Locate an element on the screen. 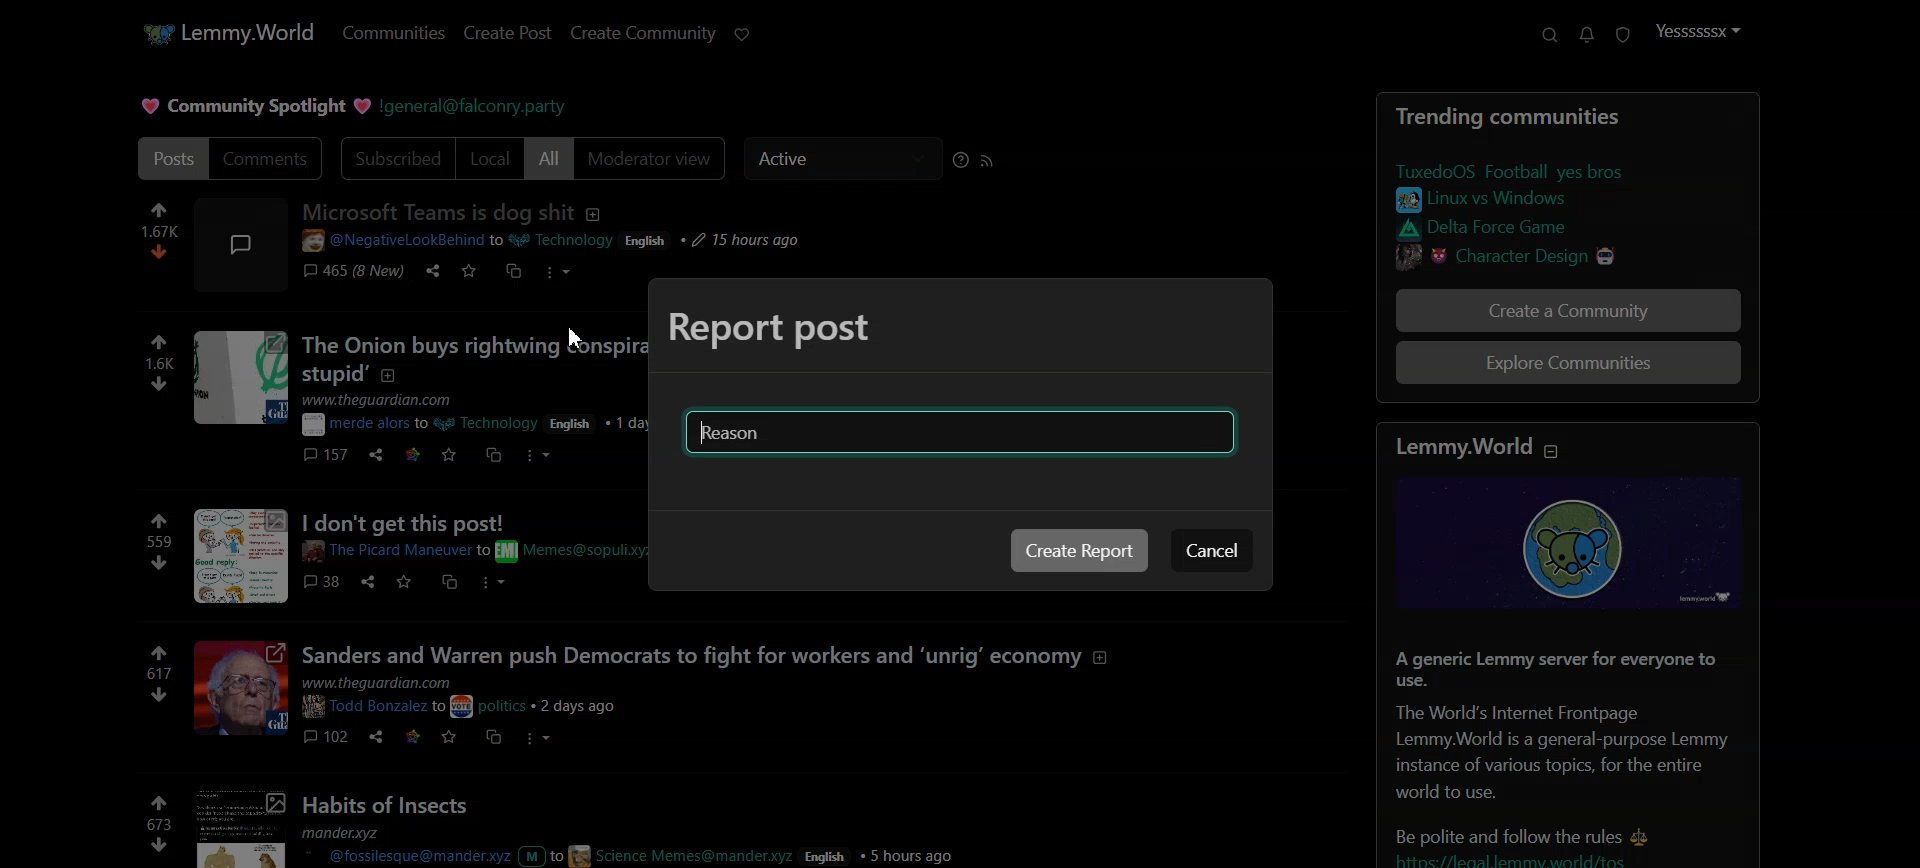 This screenshot has height=868, width=1920. dislike is located at coordinates (164, 384).